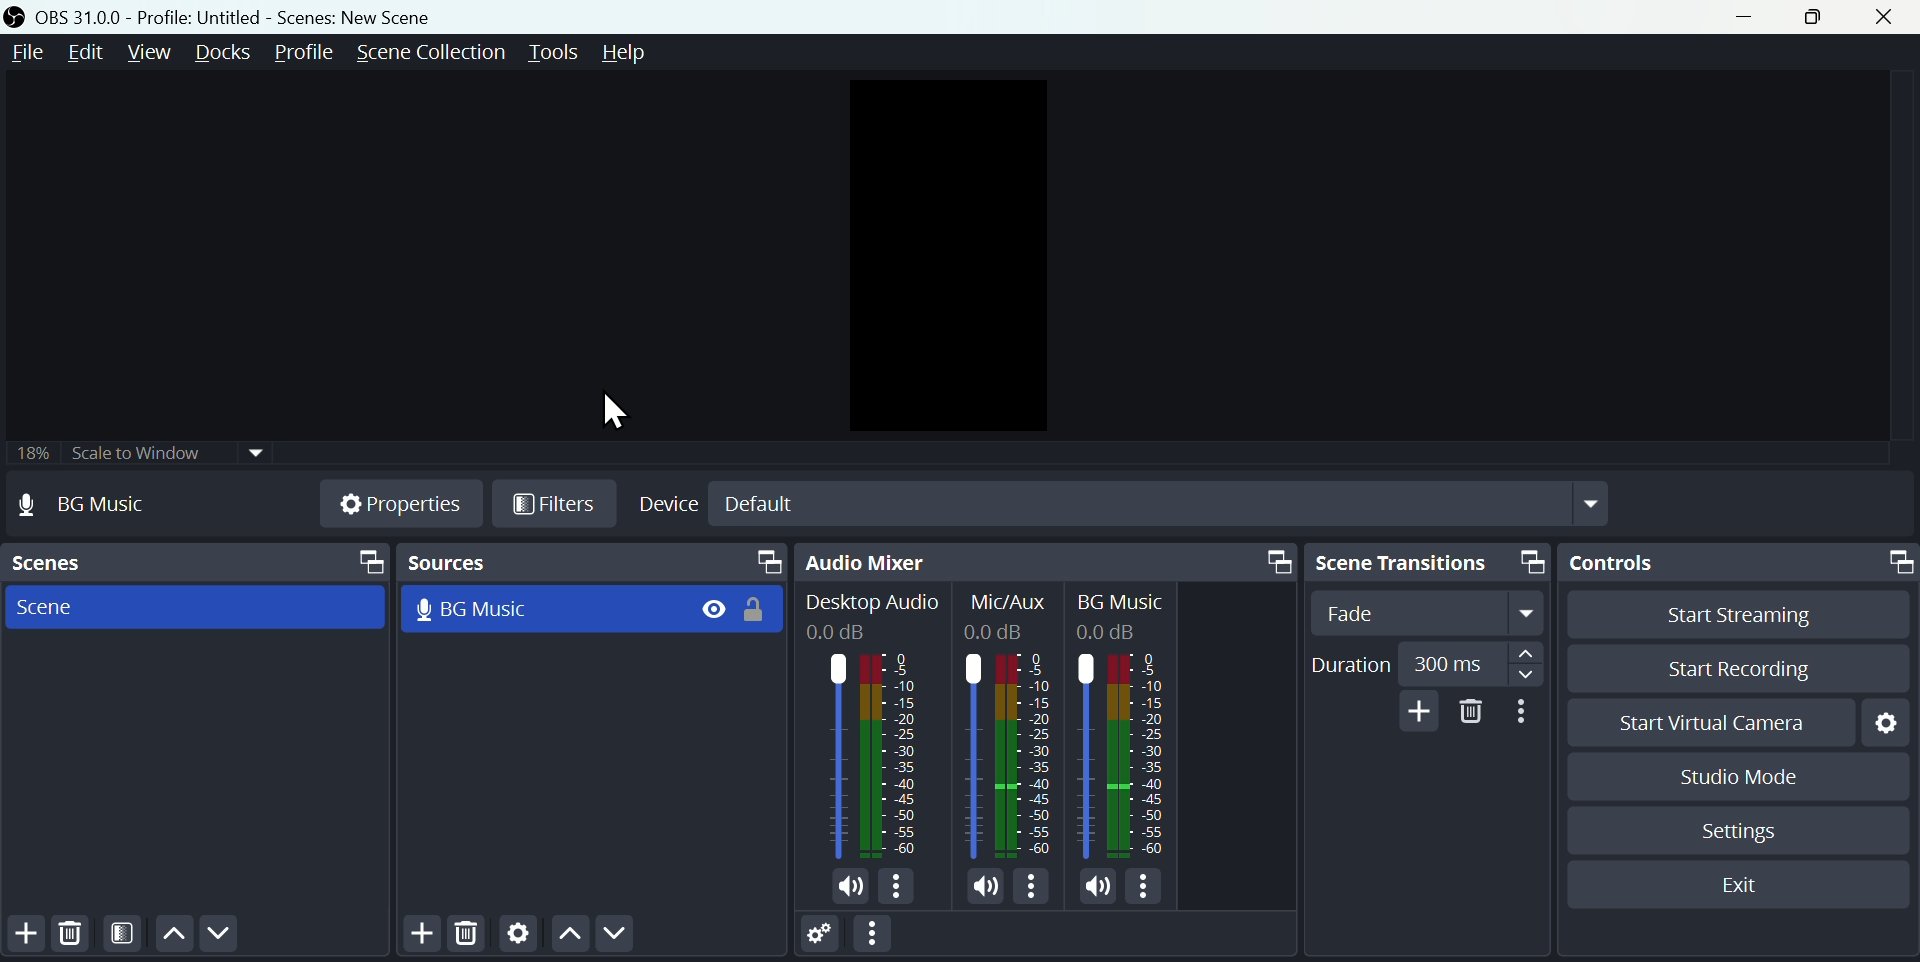 This screenshot has width=1920, height=962. What do you see at coordinates (1432, 563) in the screenshot?
I see `Scene transitions` at bounding box center [1432, 563].